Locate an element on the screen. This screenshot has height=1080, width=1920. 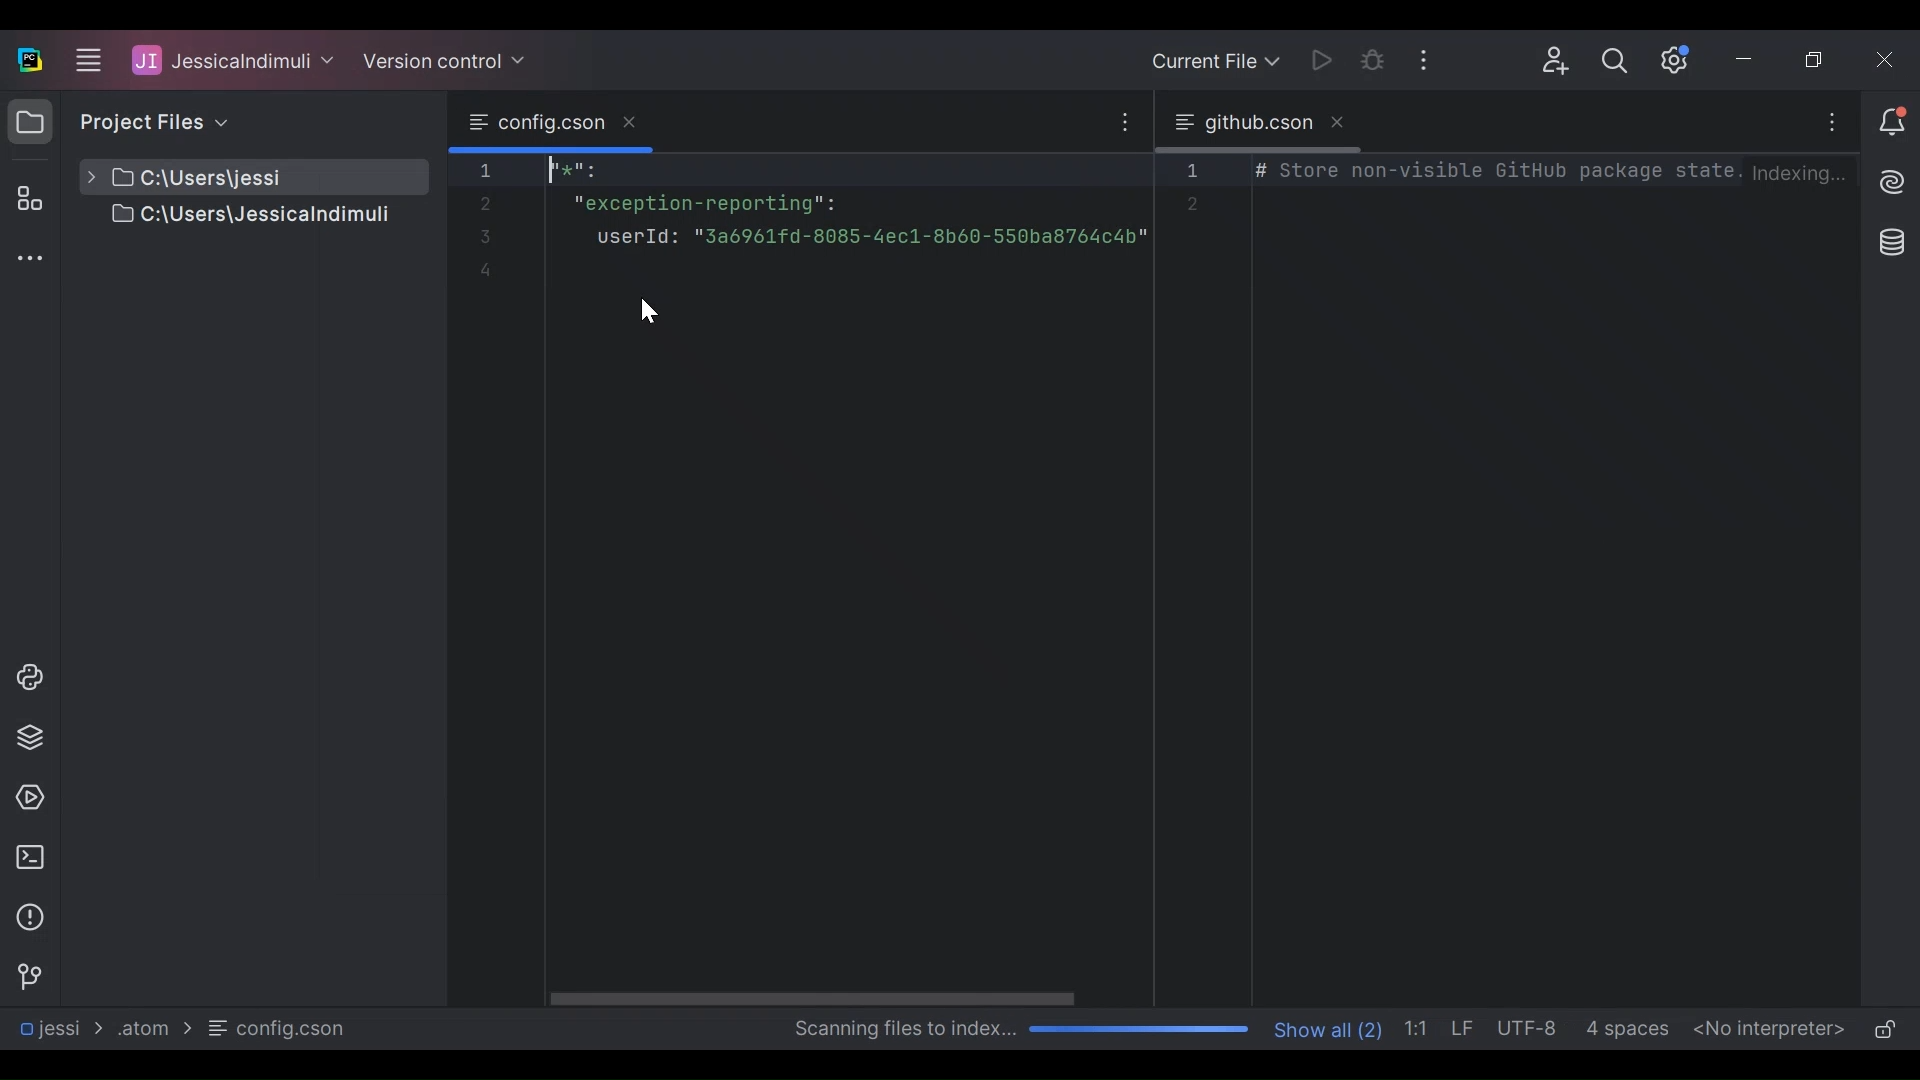
Current File is located at coordinates (1214, 61).